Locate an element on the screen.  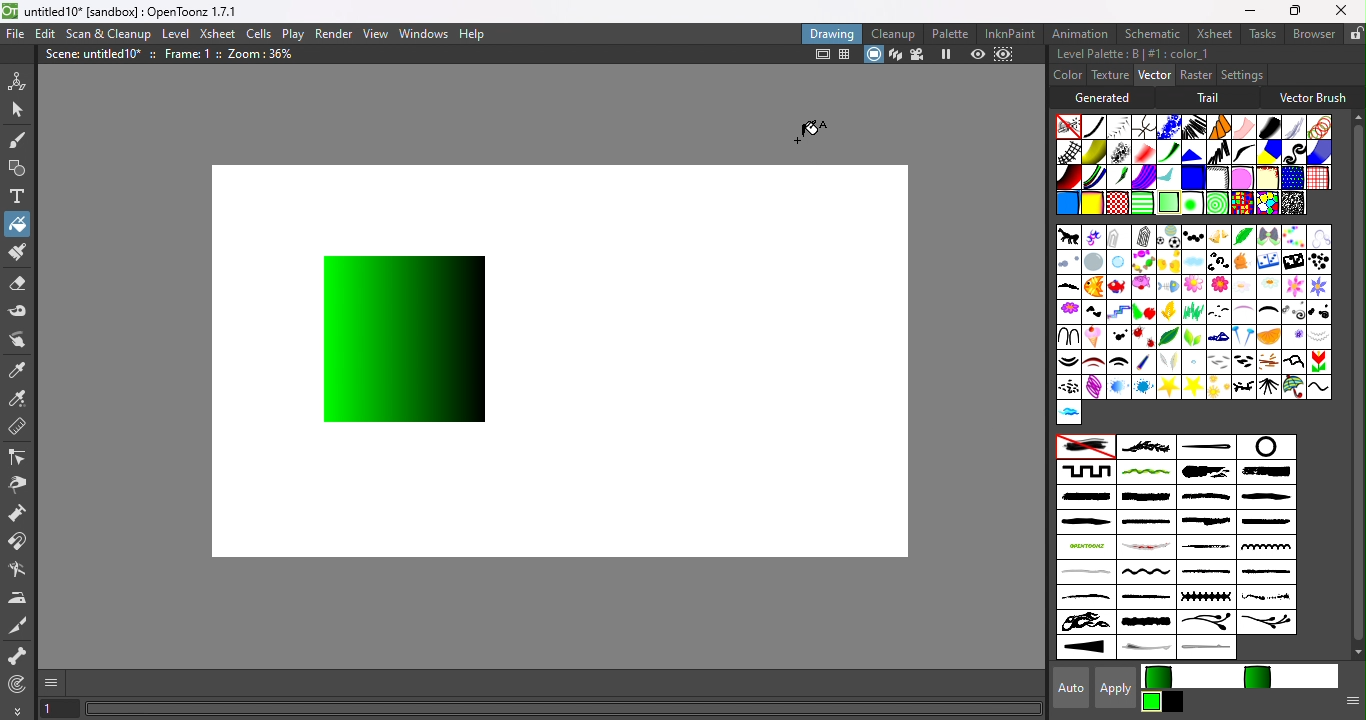
Freeze is located at coordinates (947, 56).